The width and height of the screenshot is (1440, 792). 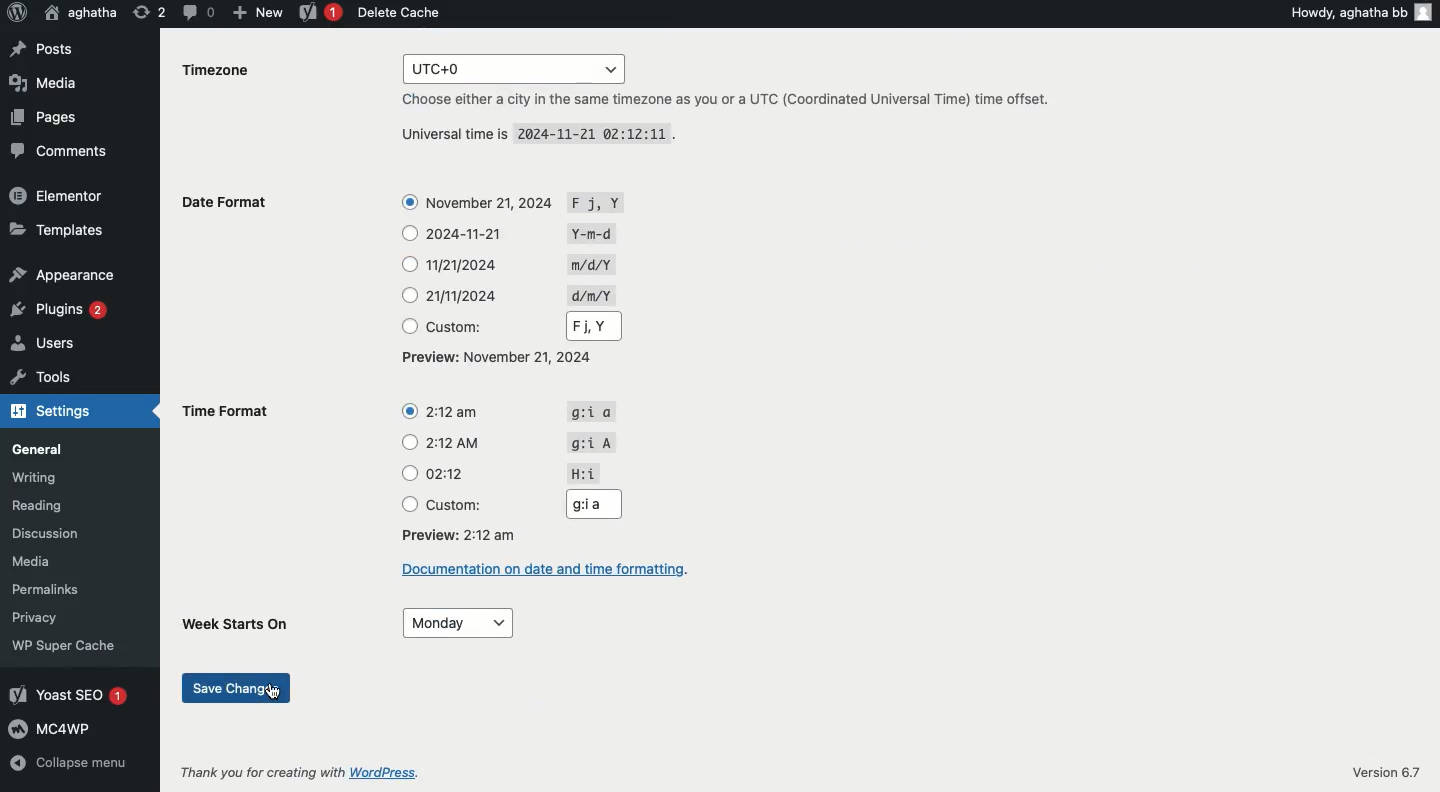 What do you see at coordinates (51, 410) in the screenshot?
I see `Settings` at bounding box center [51, 410].